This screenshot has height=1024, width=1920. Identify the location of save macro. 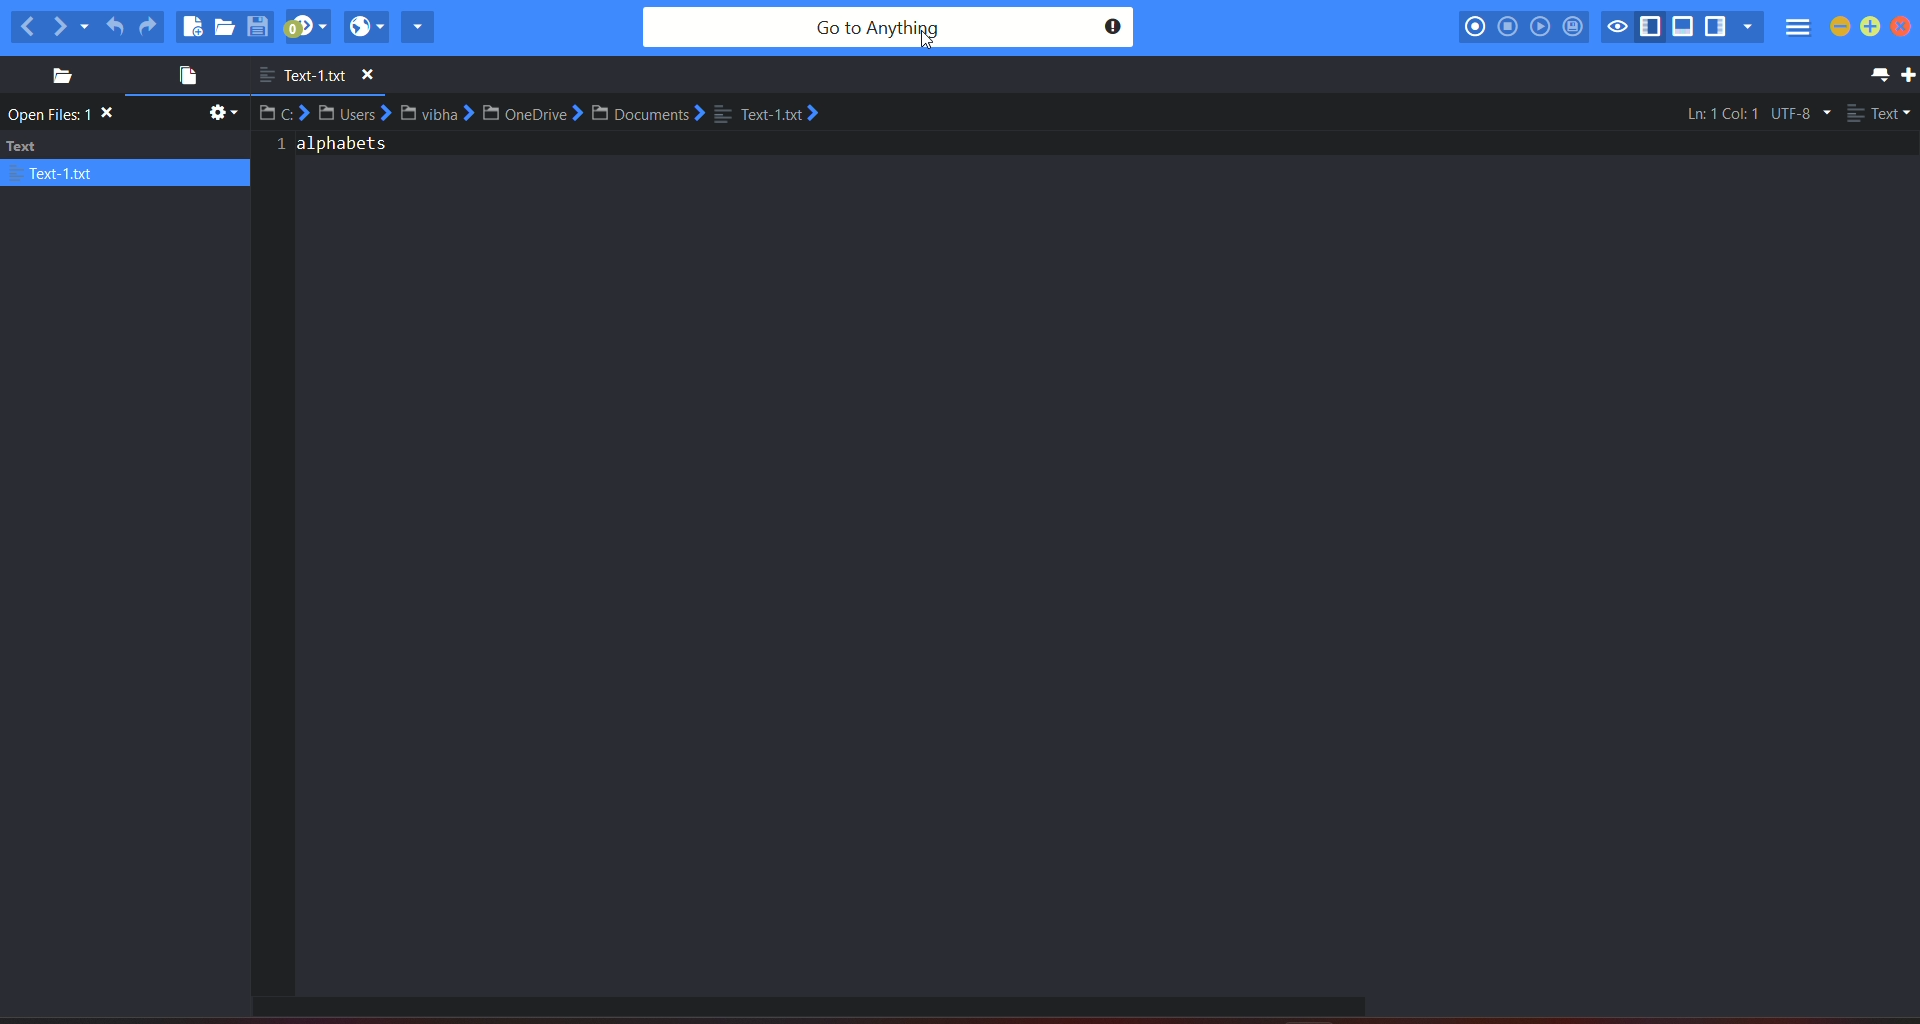
(1573, 28).